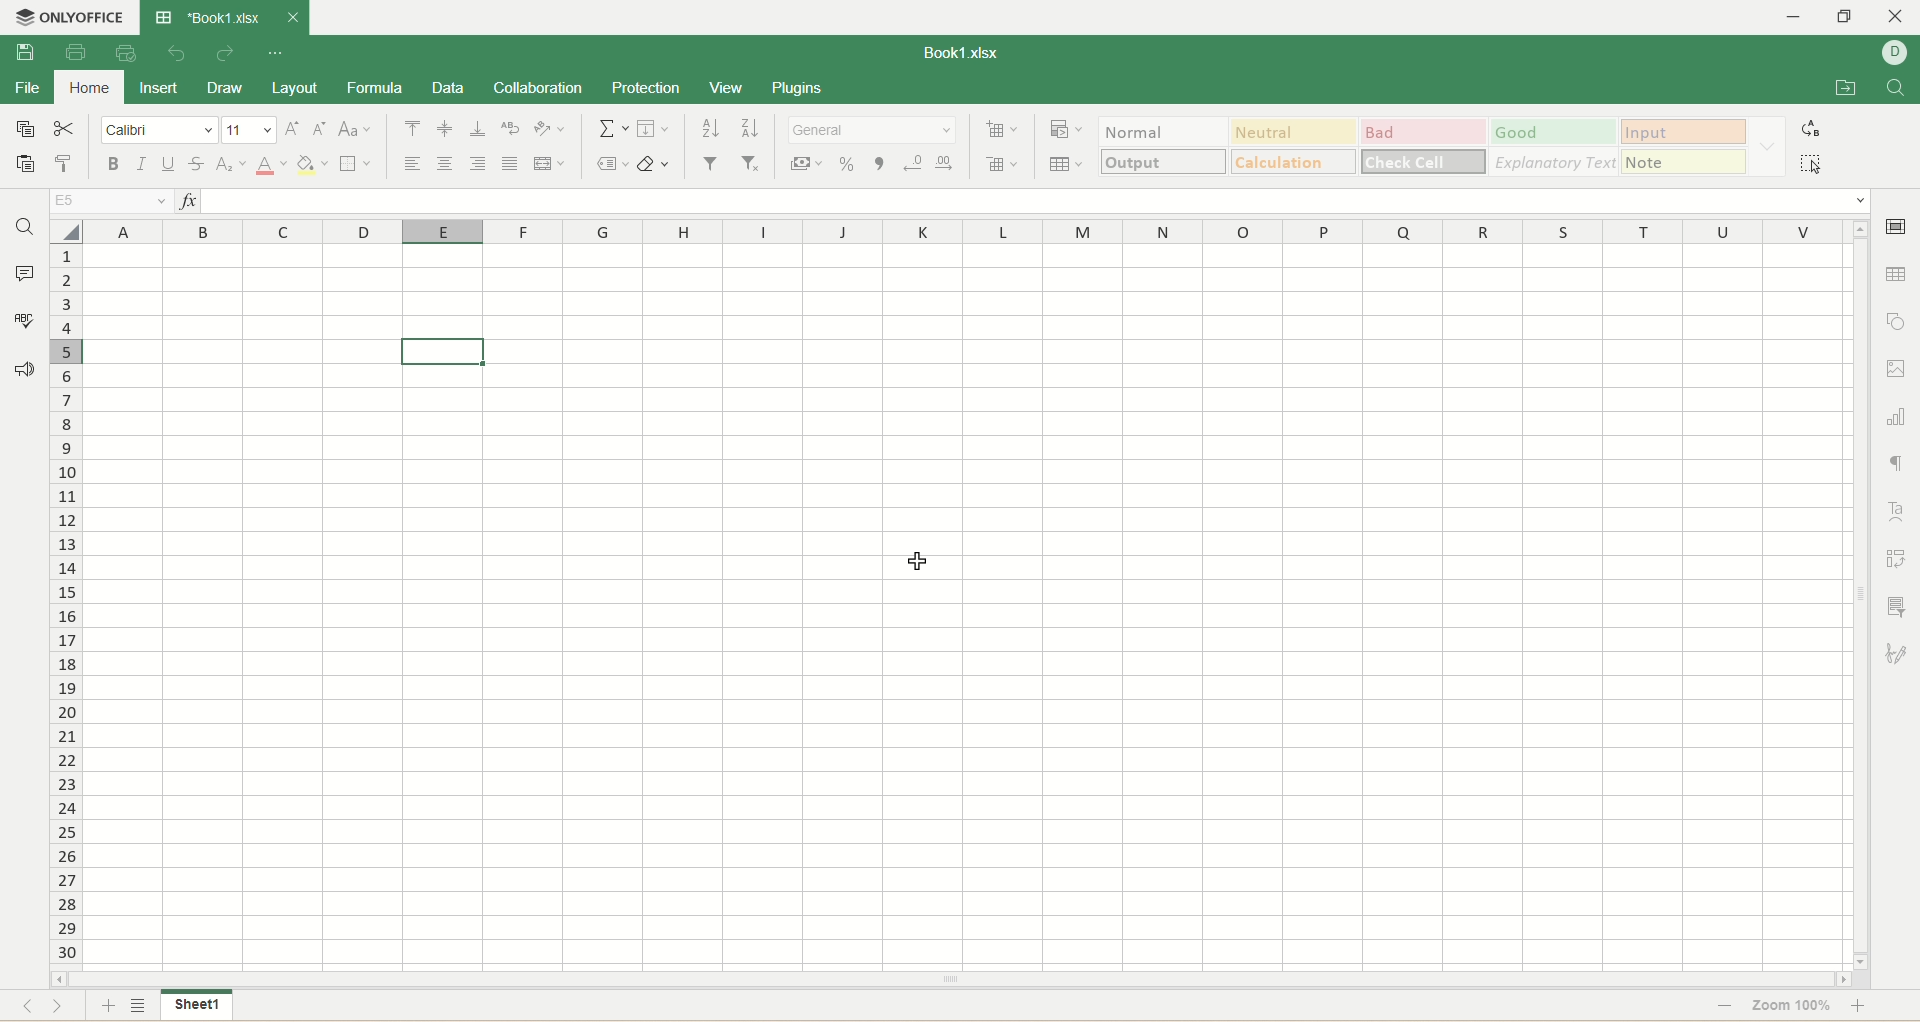  Describe the element at coordinates (1038, 200) in the screenshot. I see `input line` at that location.